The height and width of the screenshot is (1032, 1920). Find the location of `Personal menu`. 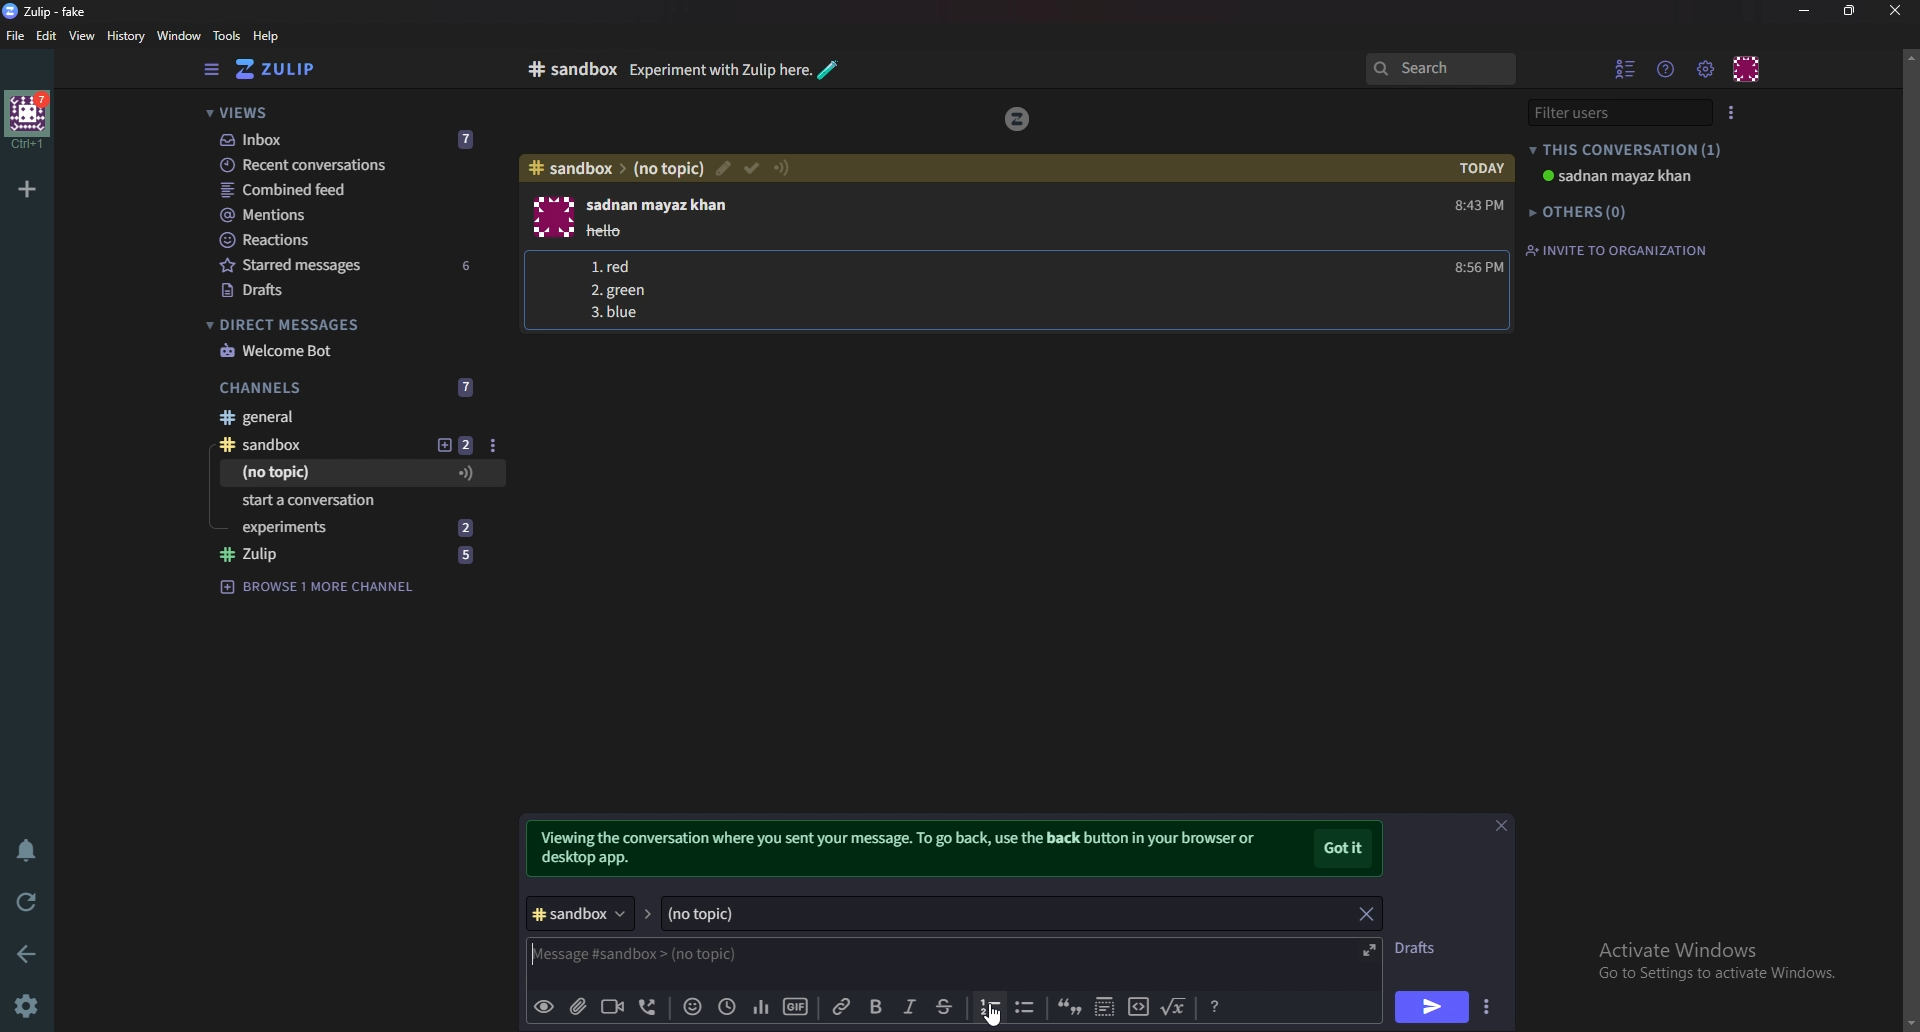

Personal menu is located at coordinates (1748, 67).